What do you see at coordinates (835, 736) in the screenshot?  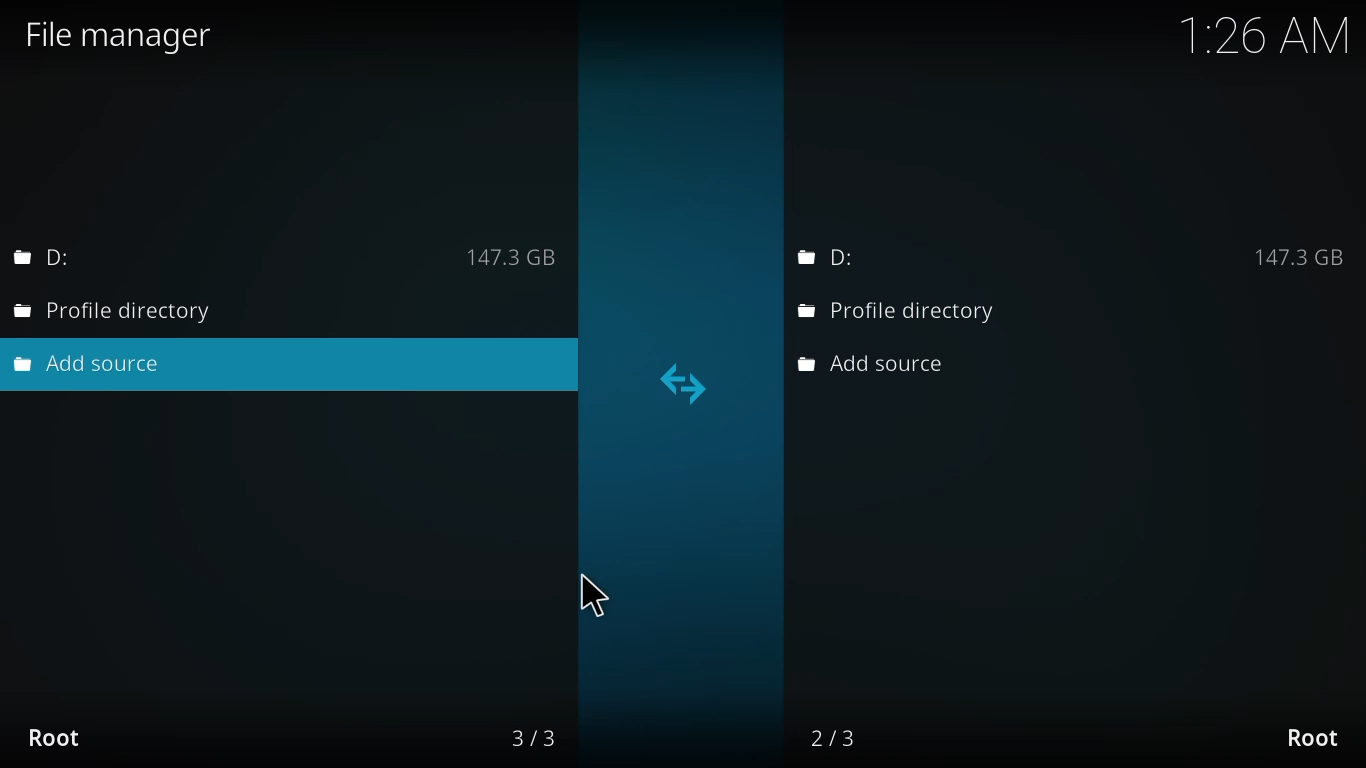 I see `2/3` at bounding box center [835, 736].